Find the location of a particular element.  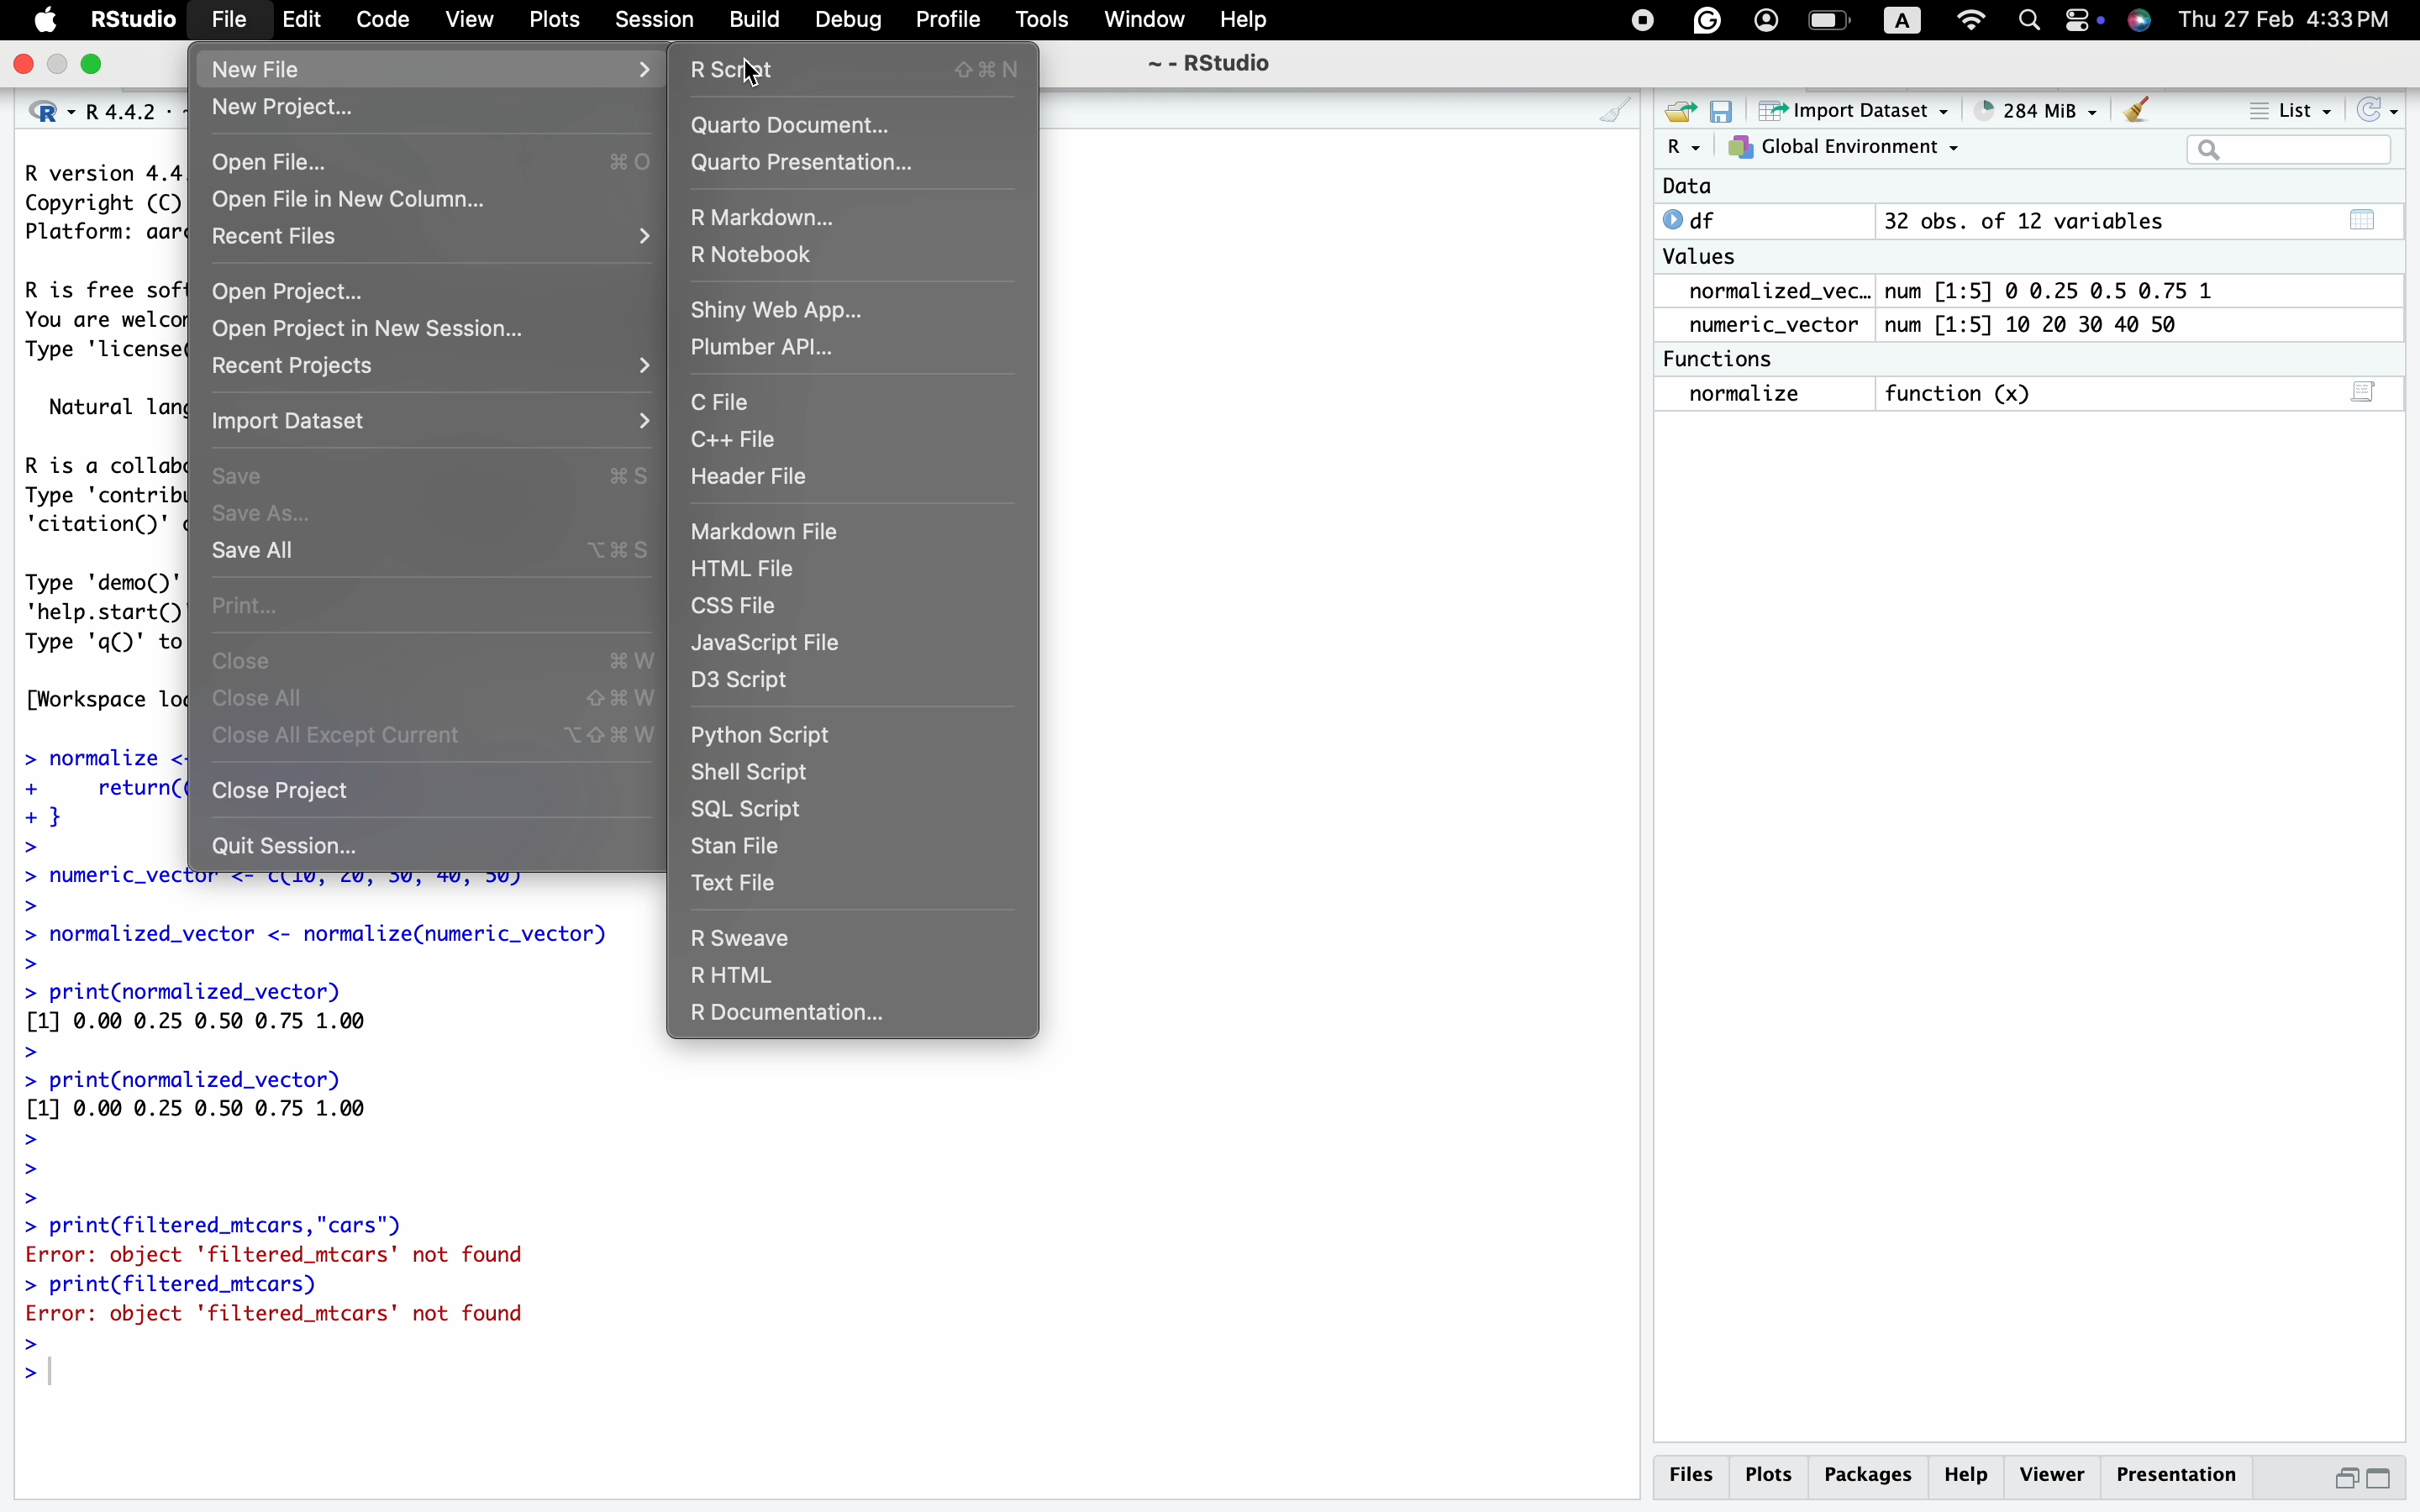

R 4.4.2 is located at coordinates (93, 114).